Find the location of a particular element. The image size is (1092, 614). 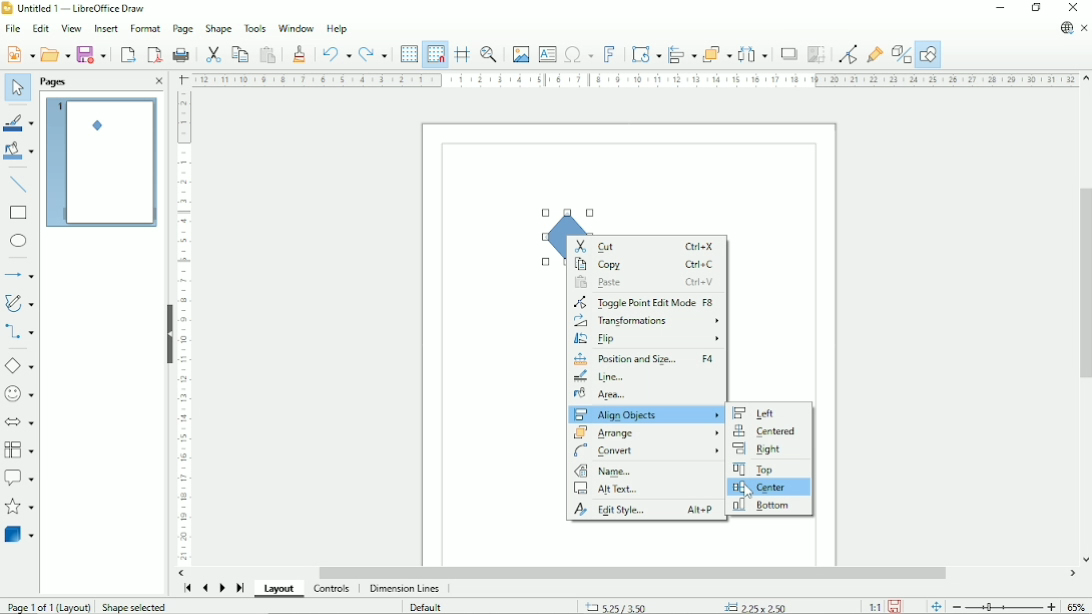

Close is located at coordinates (160, 81).